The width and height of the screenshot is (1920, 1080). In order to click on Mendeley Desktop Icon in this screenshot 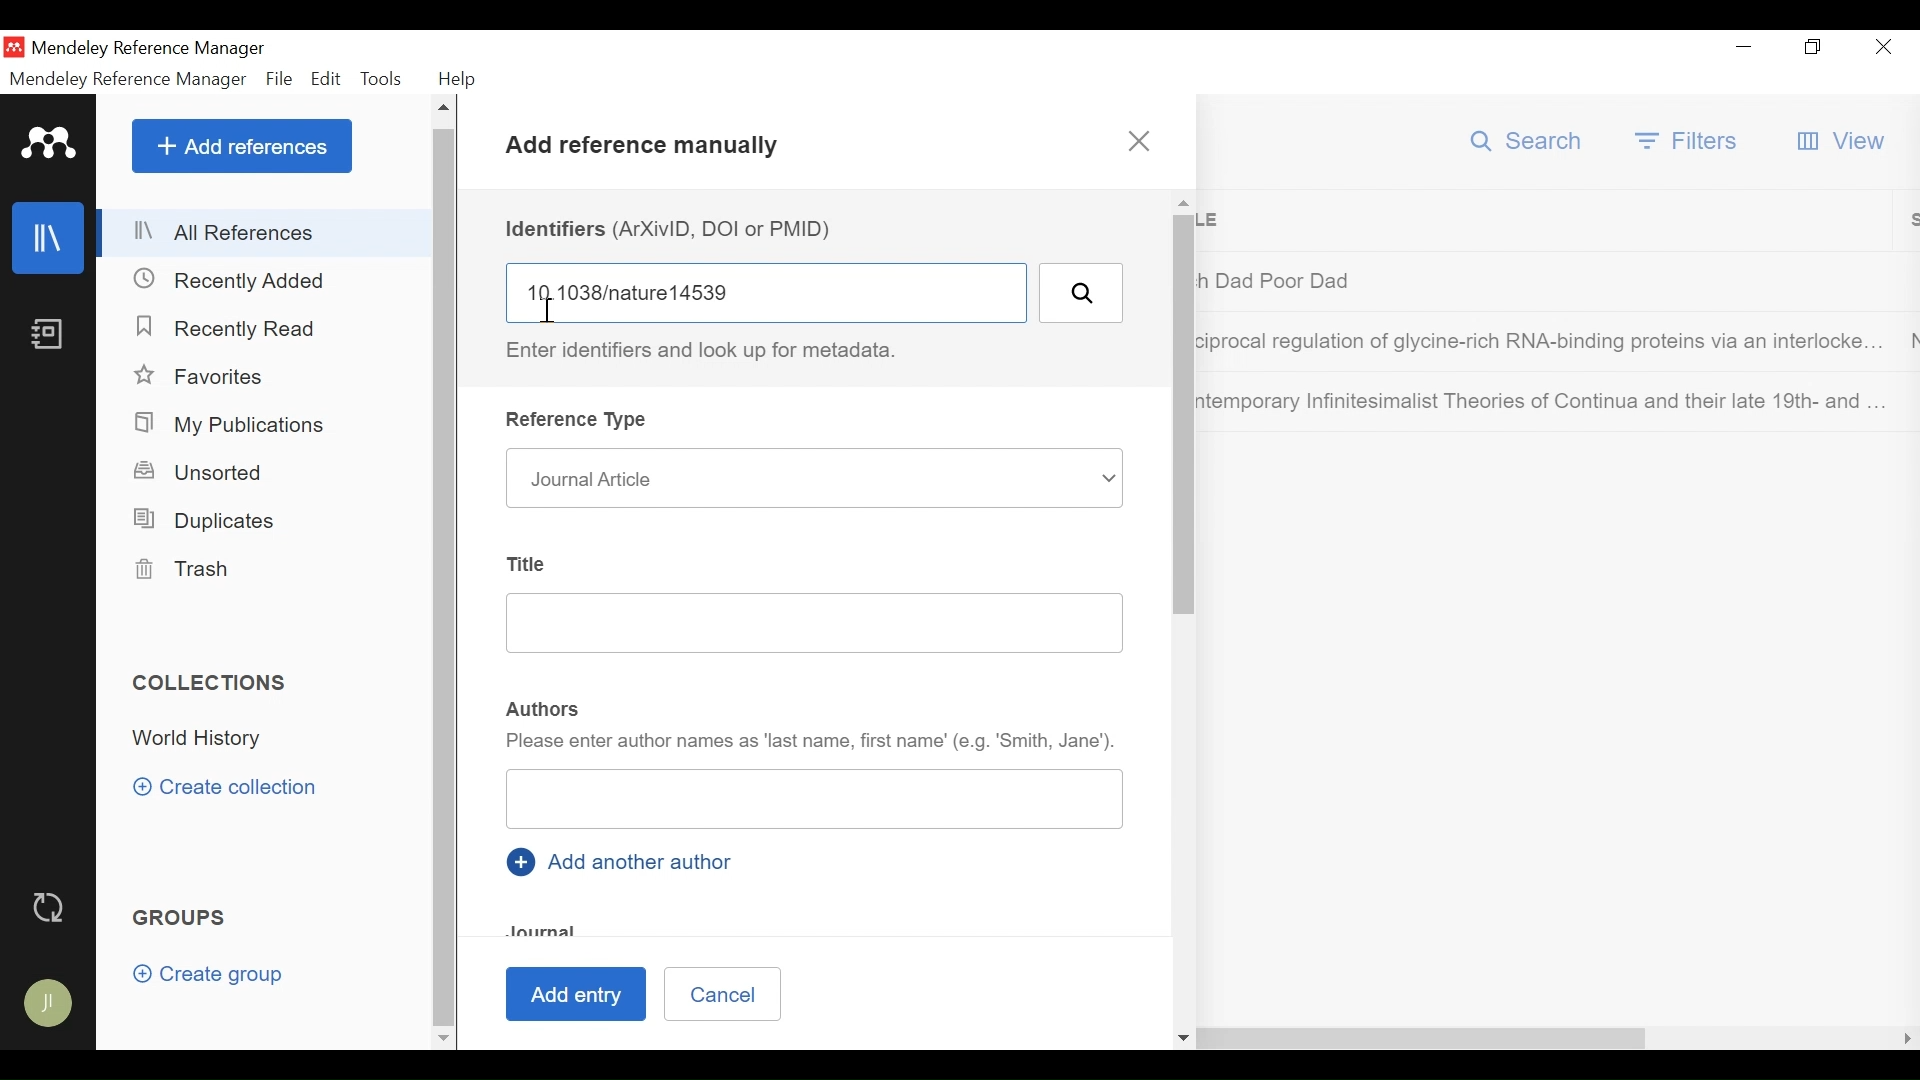, I will do `click(14, 46)`.